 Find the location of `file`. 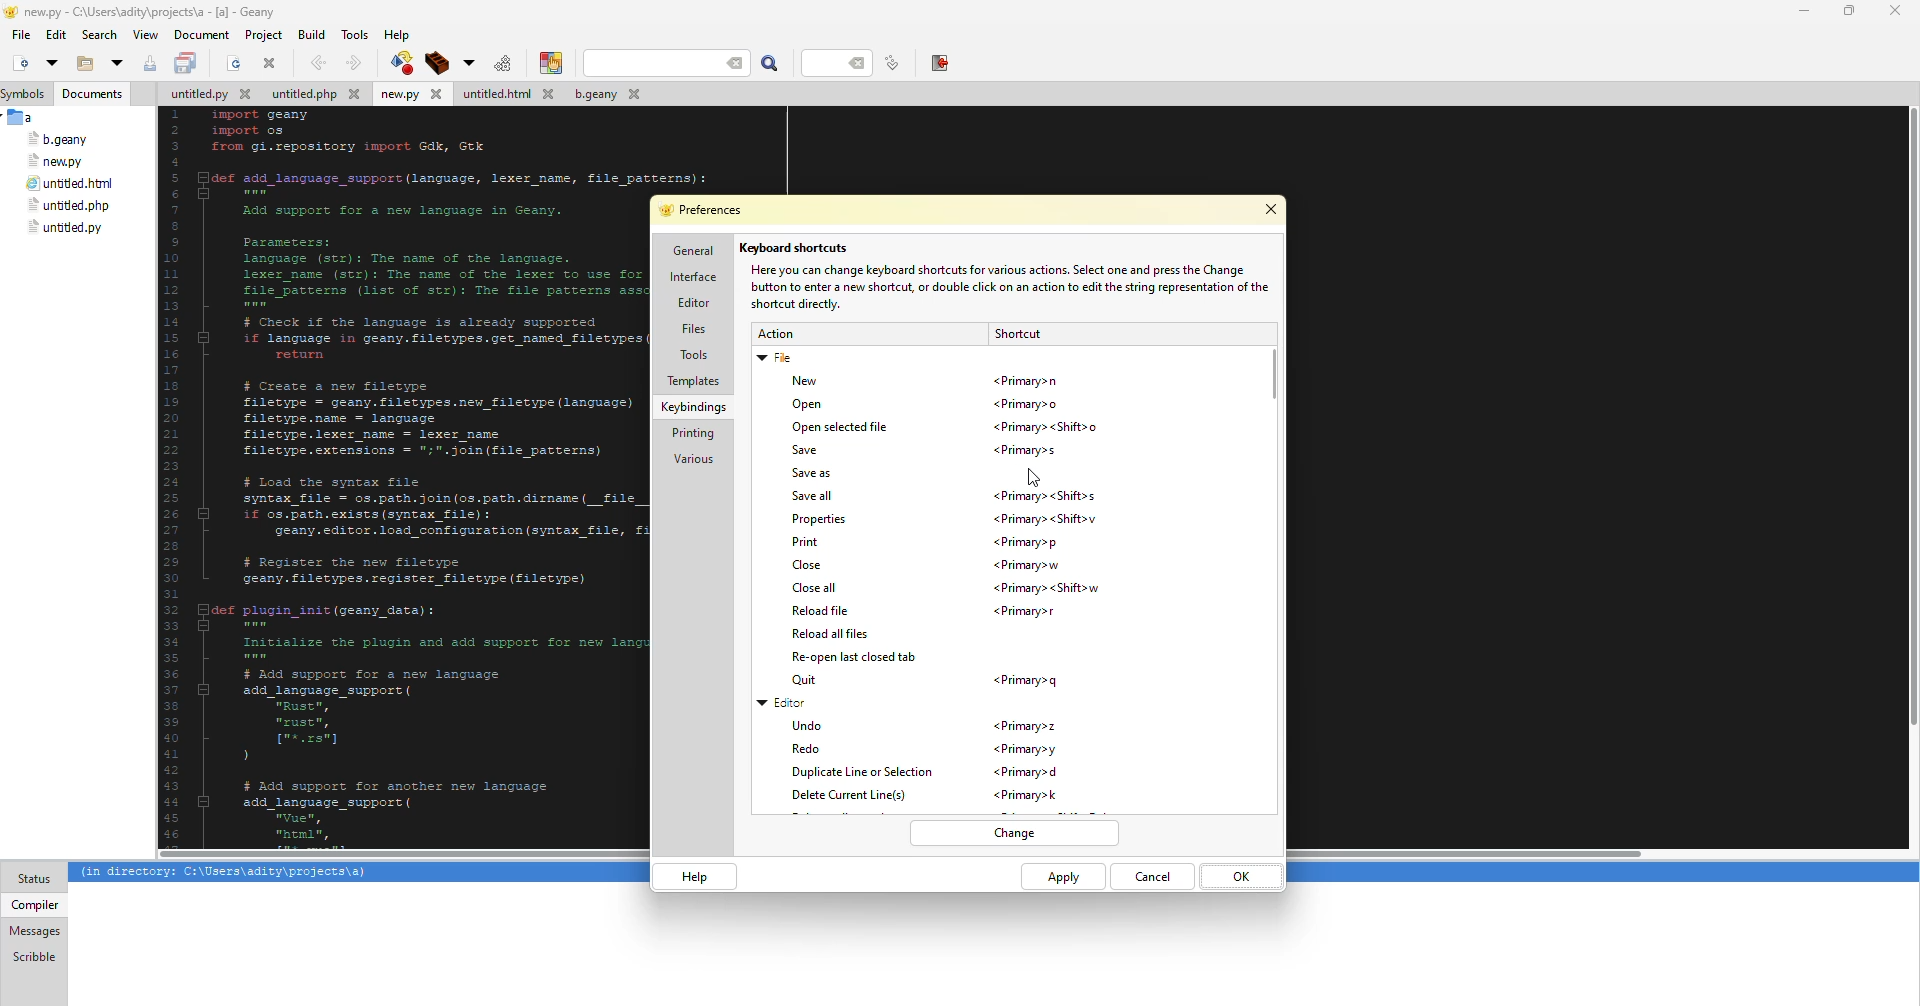

file is located at coordinates (604, 97).